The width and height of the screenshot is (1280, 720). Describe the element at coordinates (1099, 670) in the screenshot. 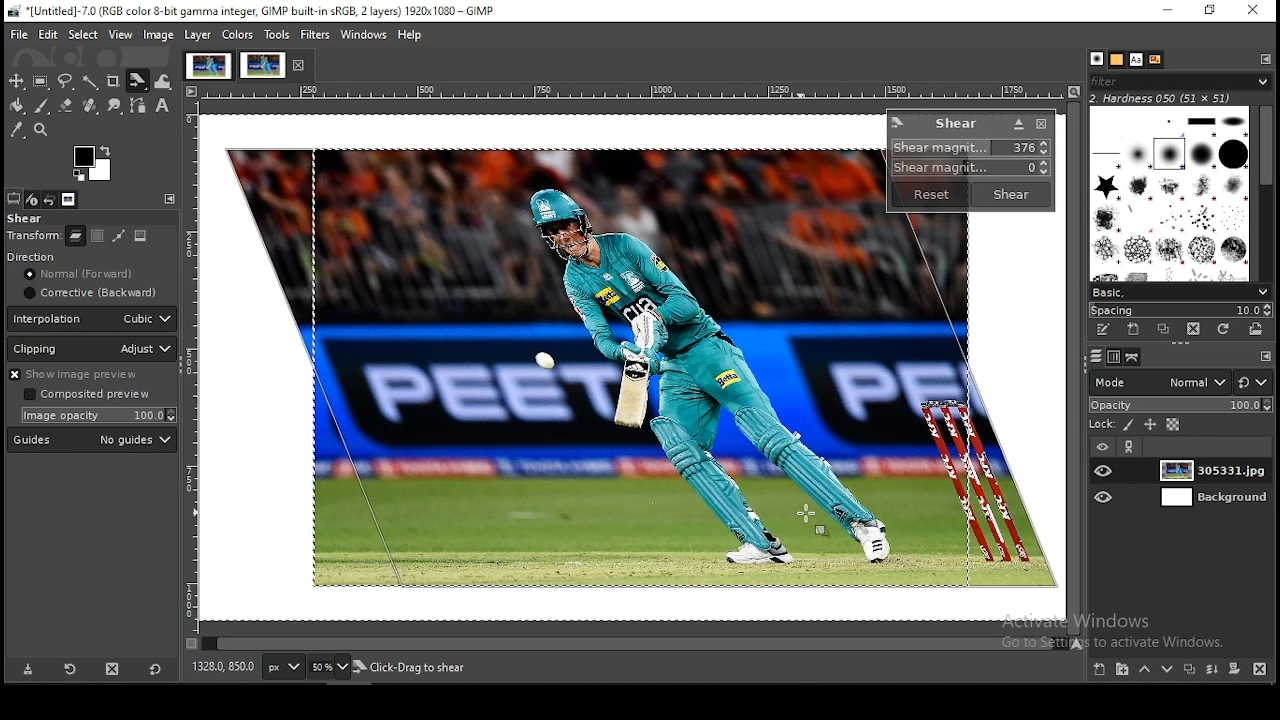

I see `new layer` at that location.